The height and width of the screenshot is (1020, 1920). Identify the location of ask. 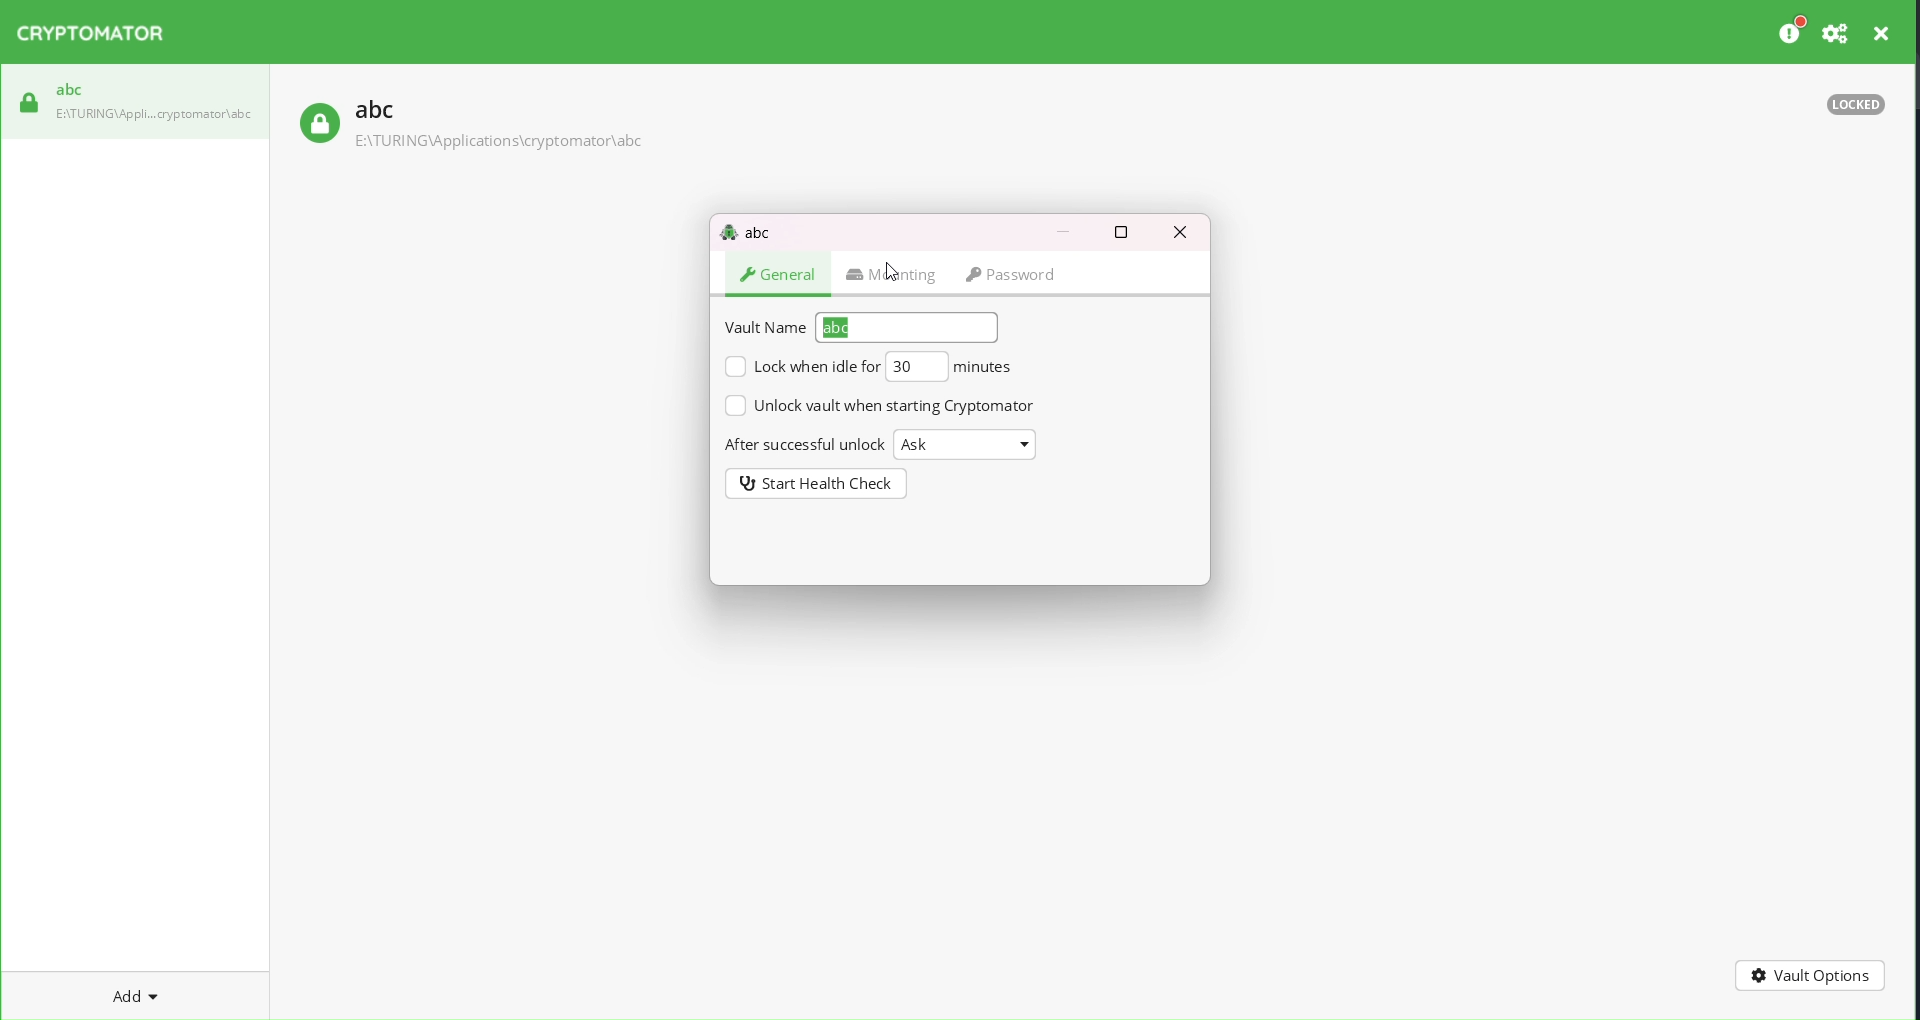
(970, 446).